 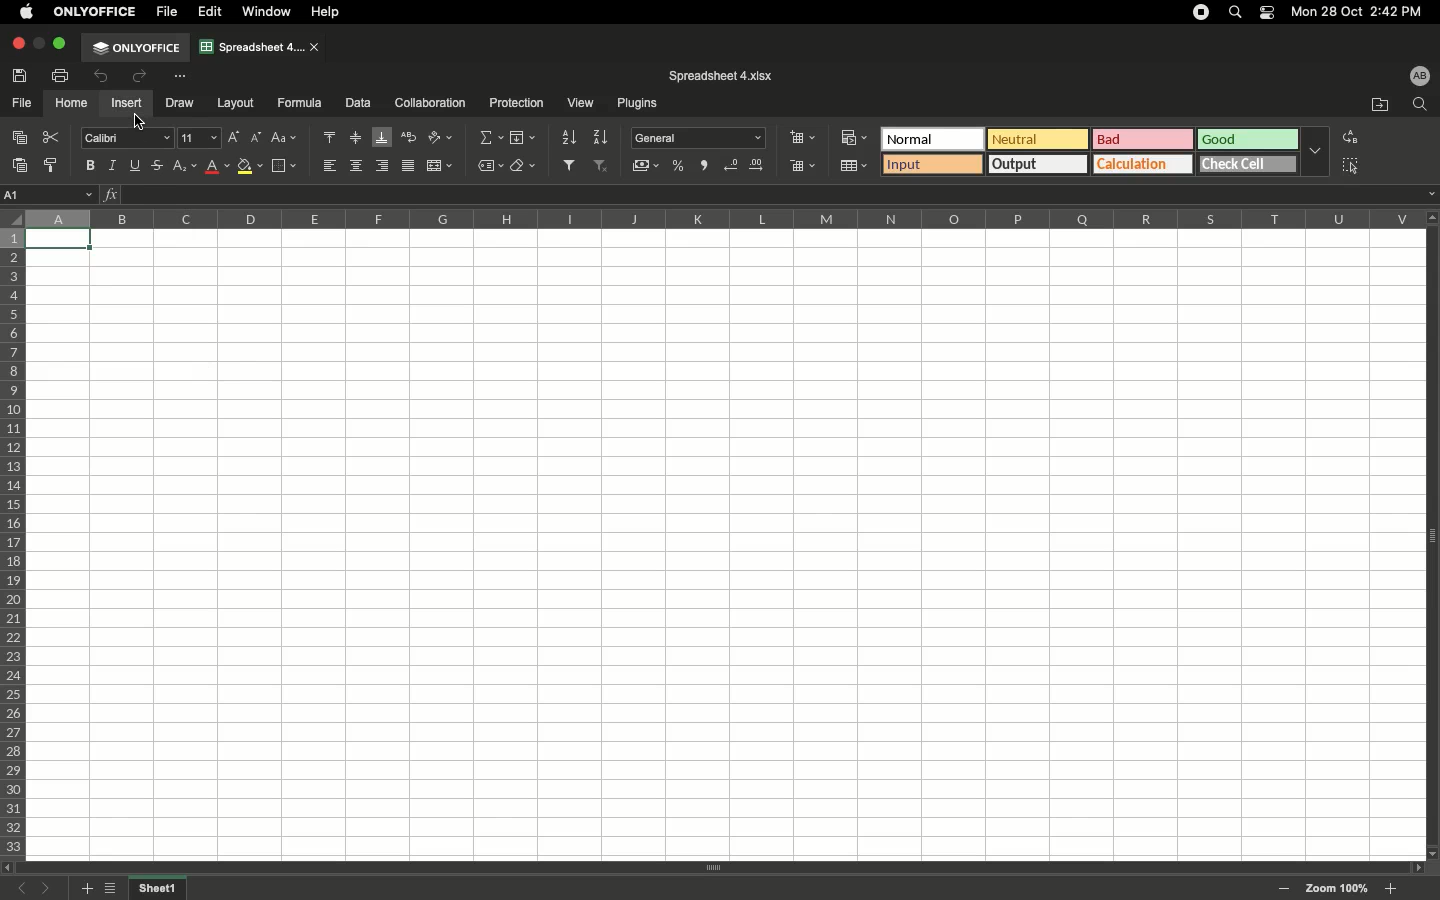 What do you see at coordinates (384, 166) in the screenshot?
I see `Align right` at bounding box center [384, 166].